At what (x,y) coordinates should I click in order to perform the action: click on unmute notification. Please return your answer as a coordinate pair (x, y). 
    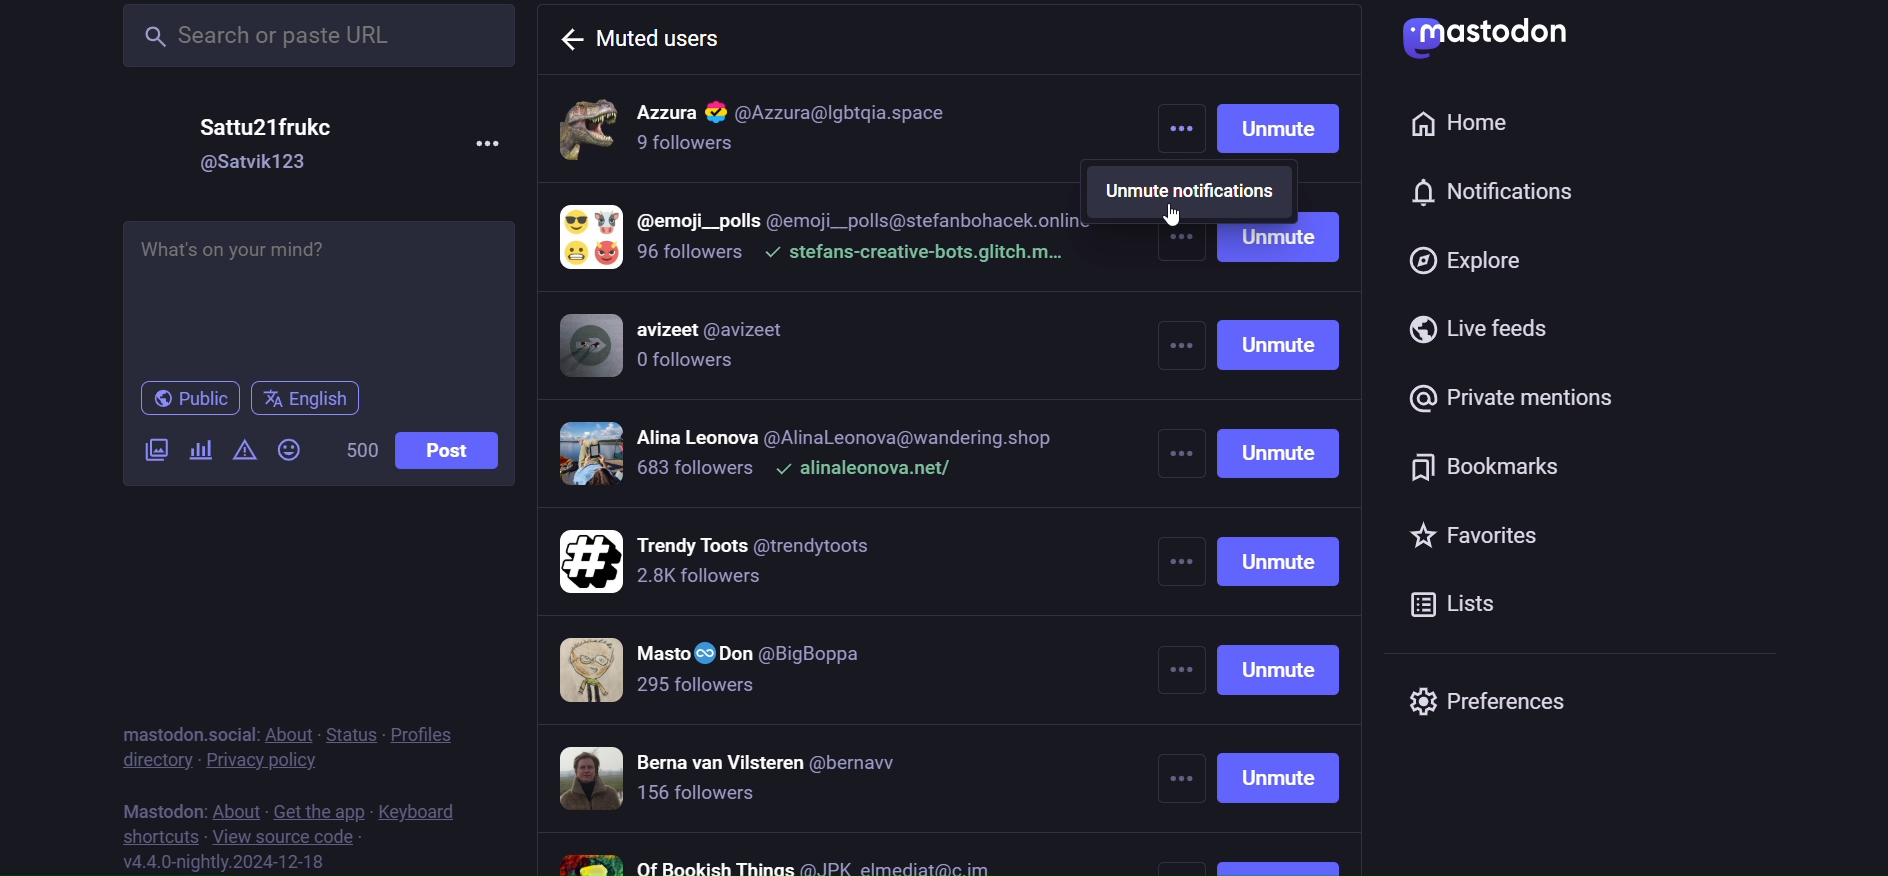
    Looking at the image, I should click on (1193, 191).